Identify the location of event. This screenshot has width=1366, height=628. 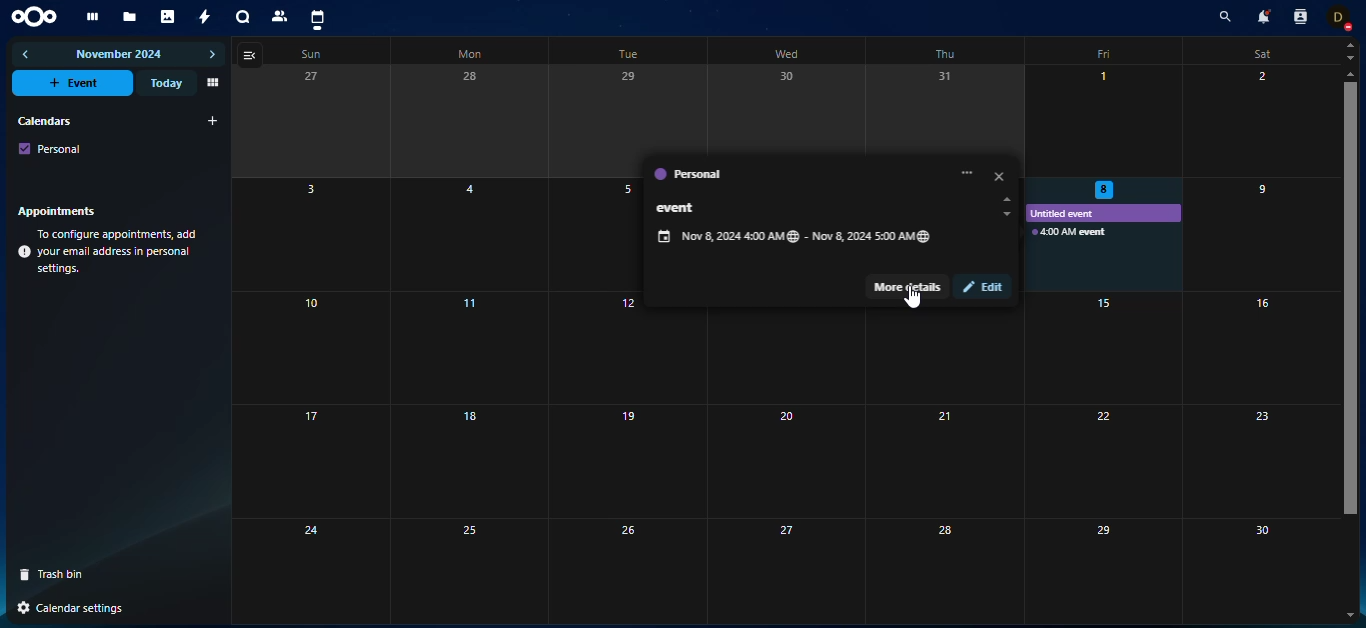
(75, 83).